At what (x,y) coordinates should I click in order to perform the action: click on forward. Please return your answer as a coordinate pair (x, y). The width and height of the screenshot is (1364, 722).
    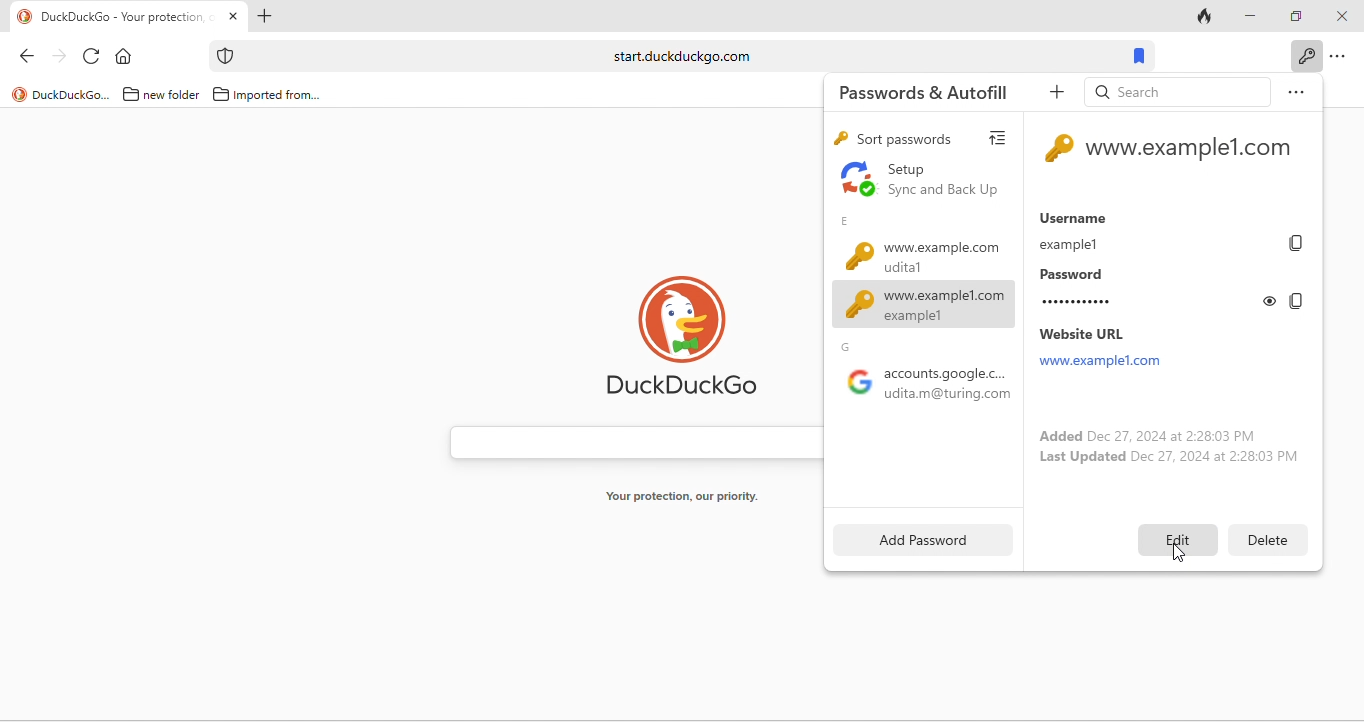
    Looking at the image, I should click on (56, 54).